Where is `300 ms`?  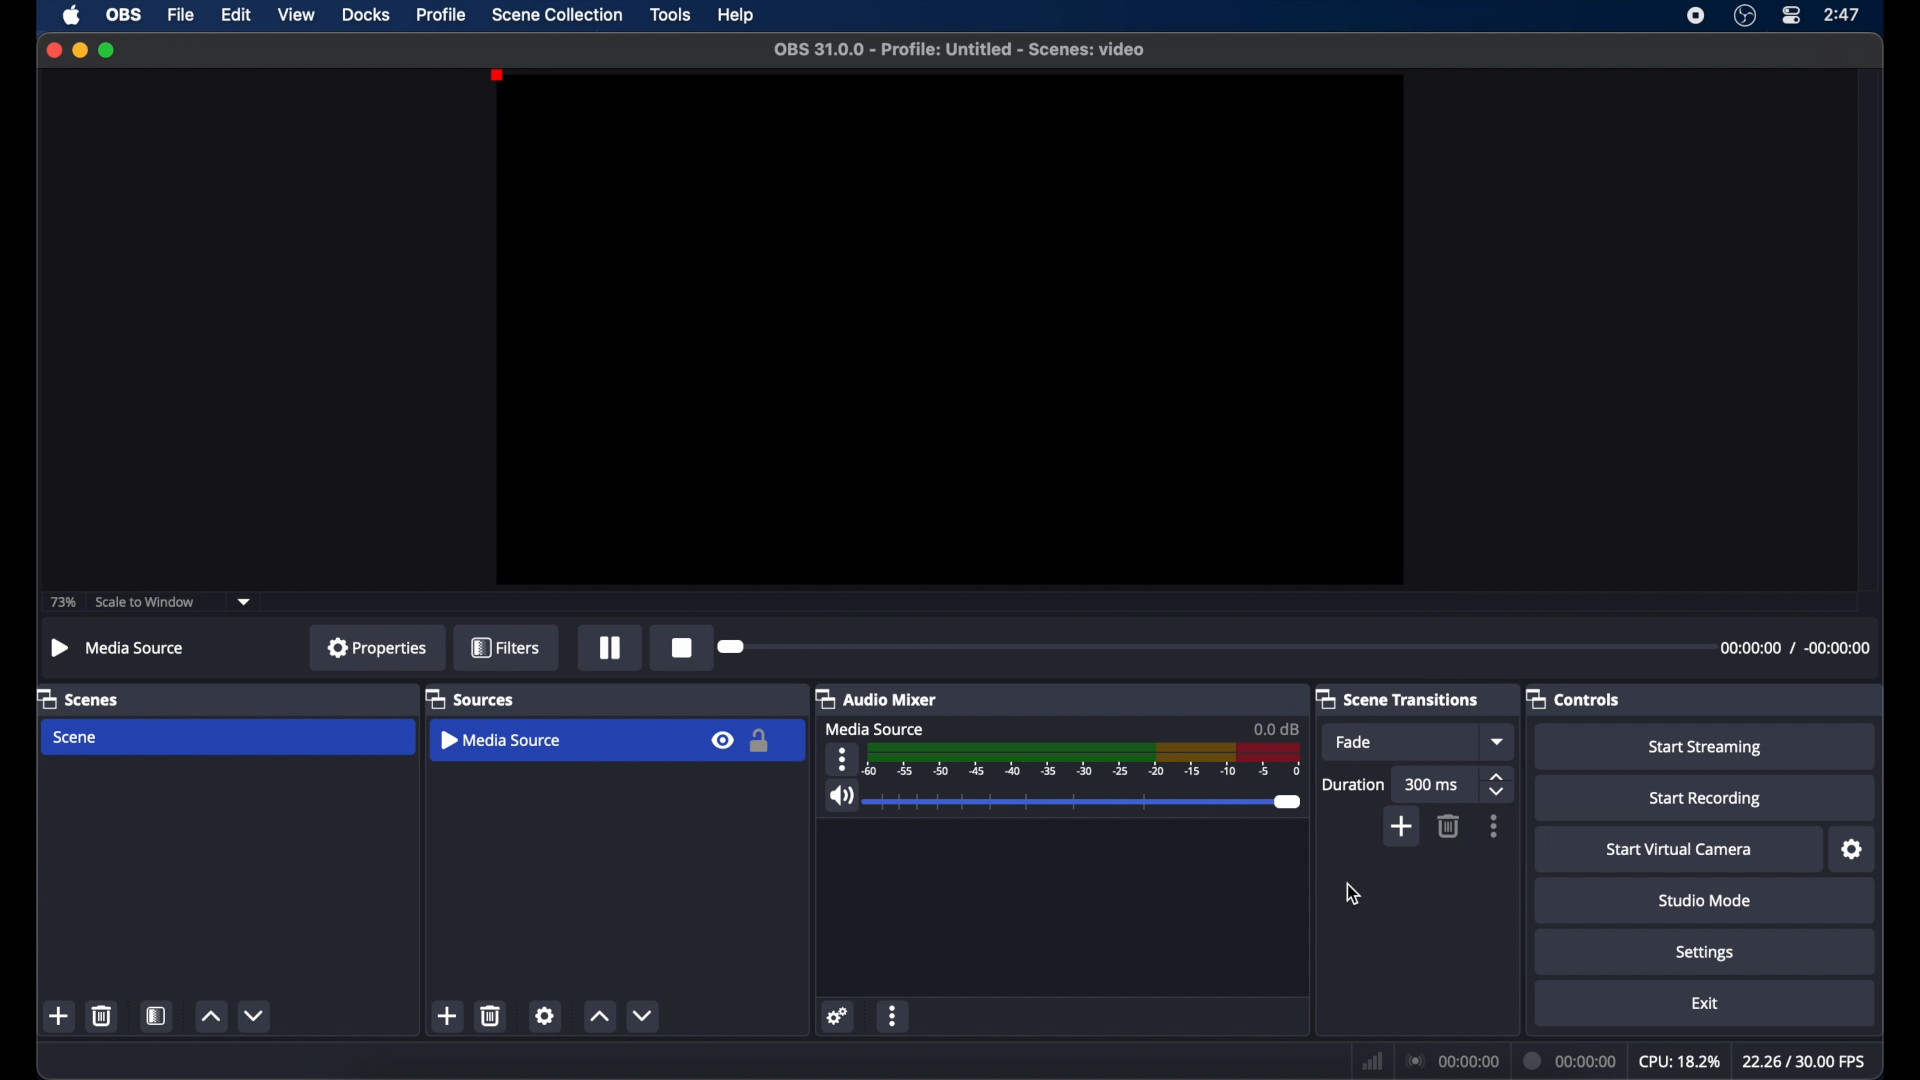
300 ms is located at coordinates (1433, 785).